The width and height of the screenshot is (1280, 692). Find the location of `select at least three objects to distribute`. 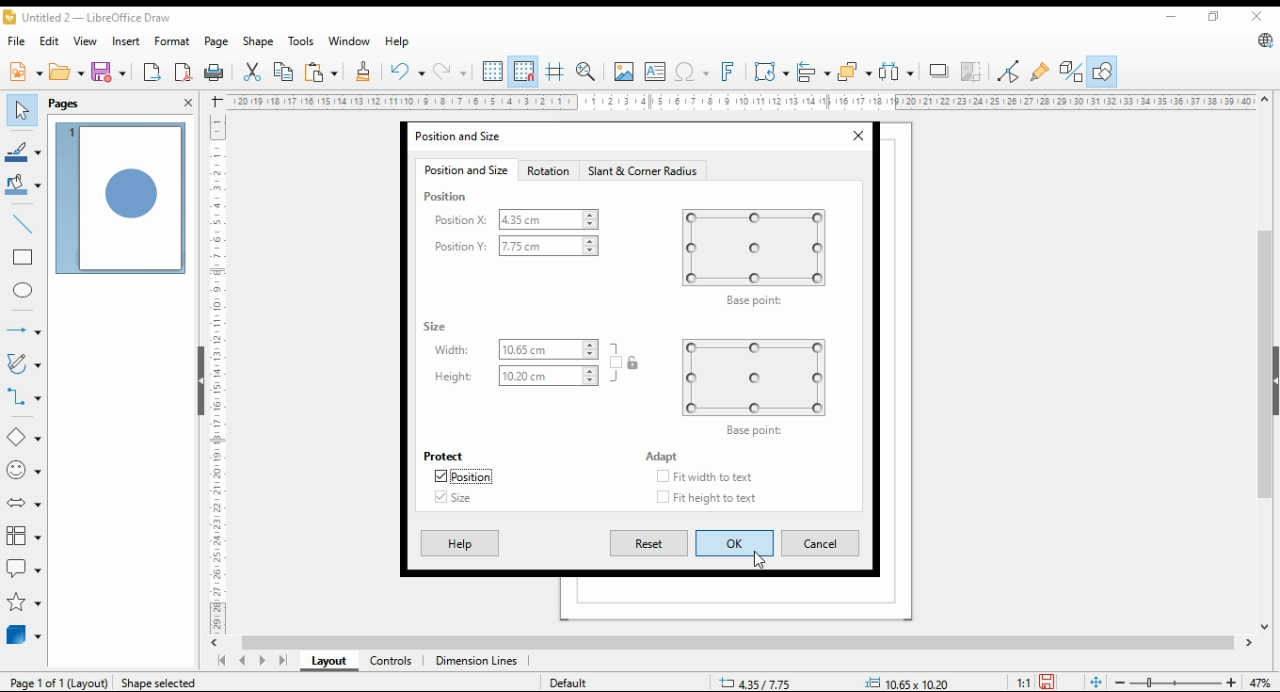

select at least three objects to distribute is located at coordinates (895, 72).